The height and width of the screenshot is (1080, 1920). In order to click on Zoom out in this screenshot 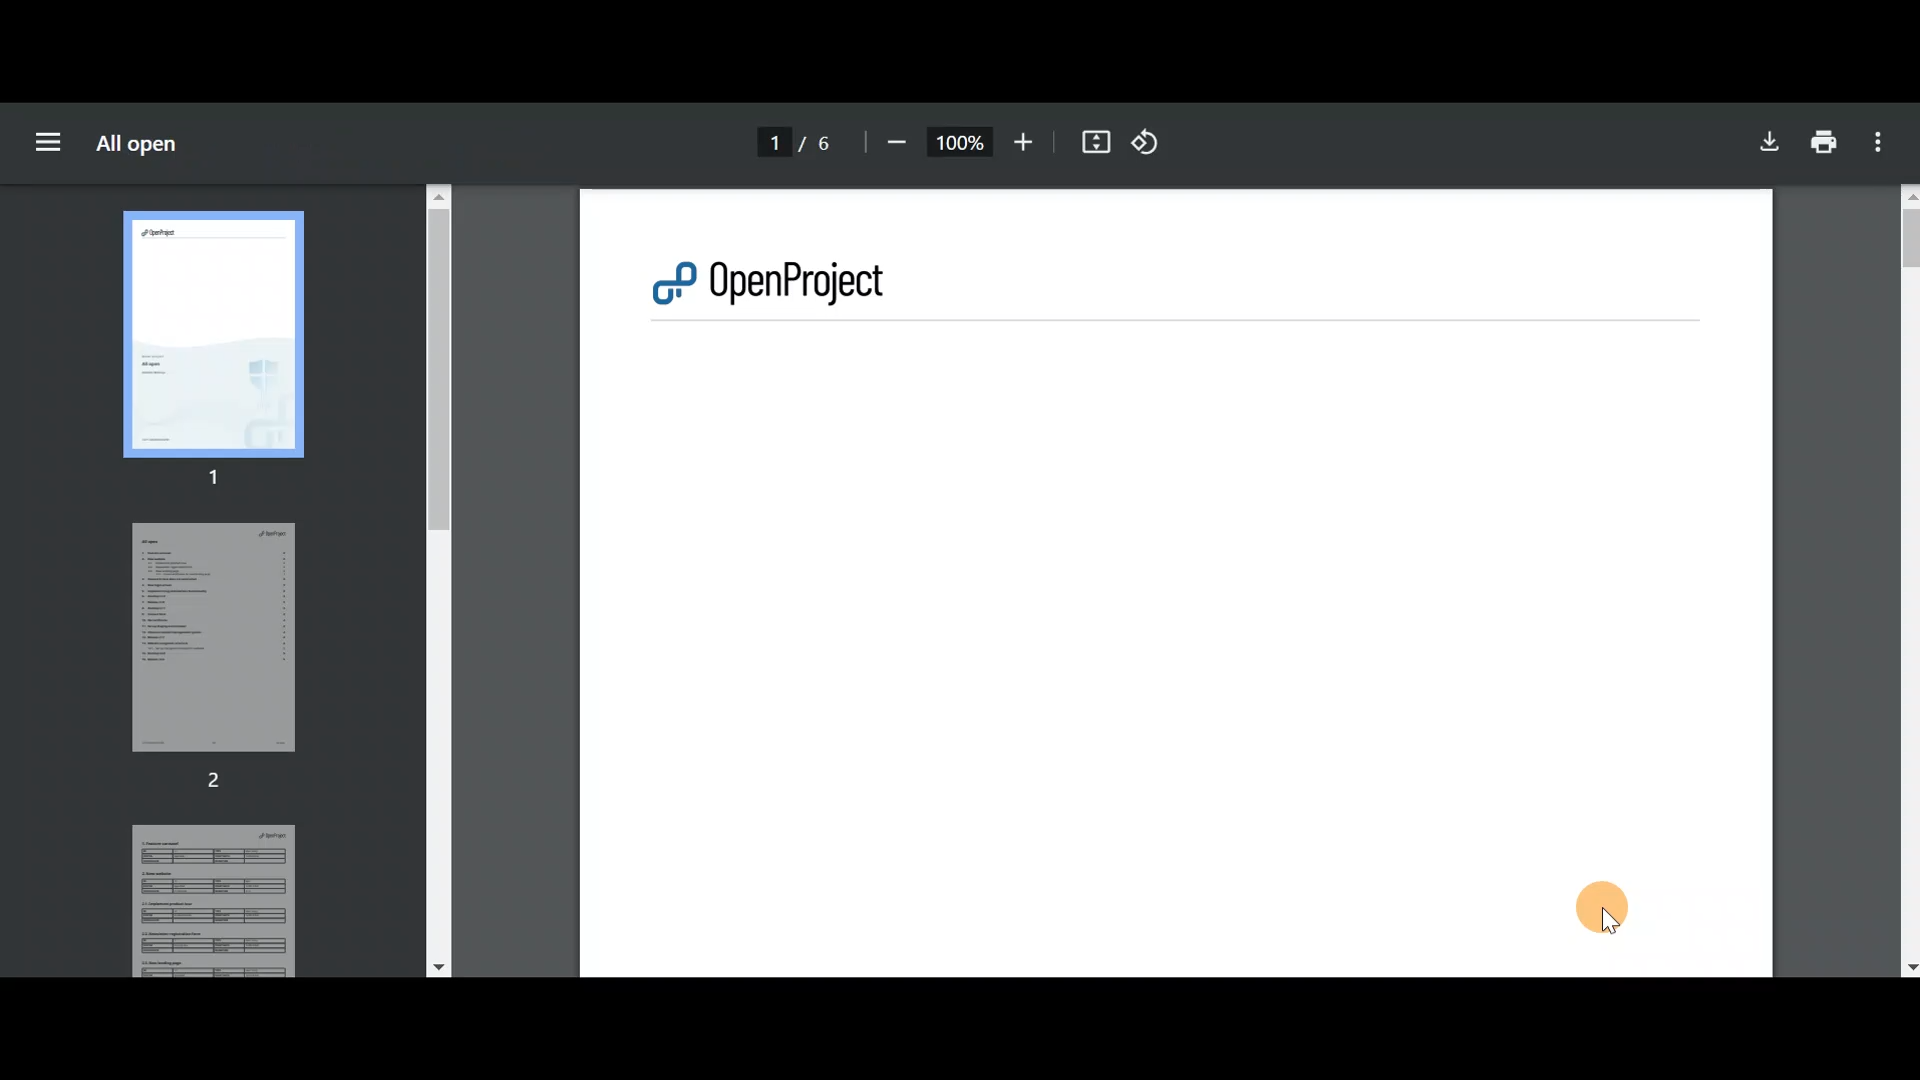, I will do `click(892, 147)`.